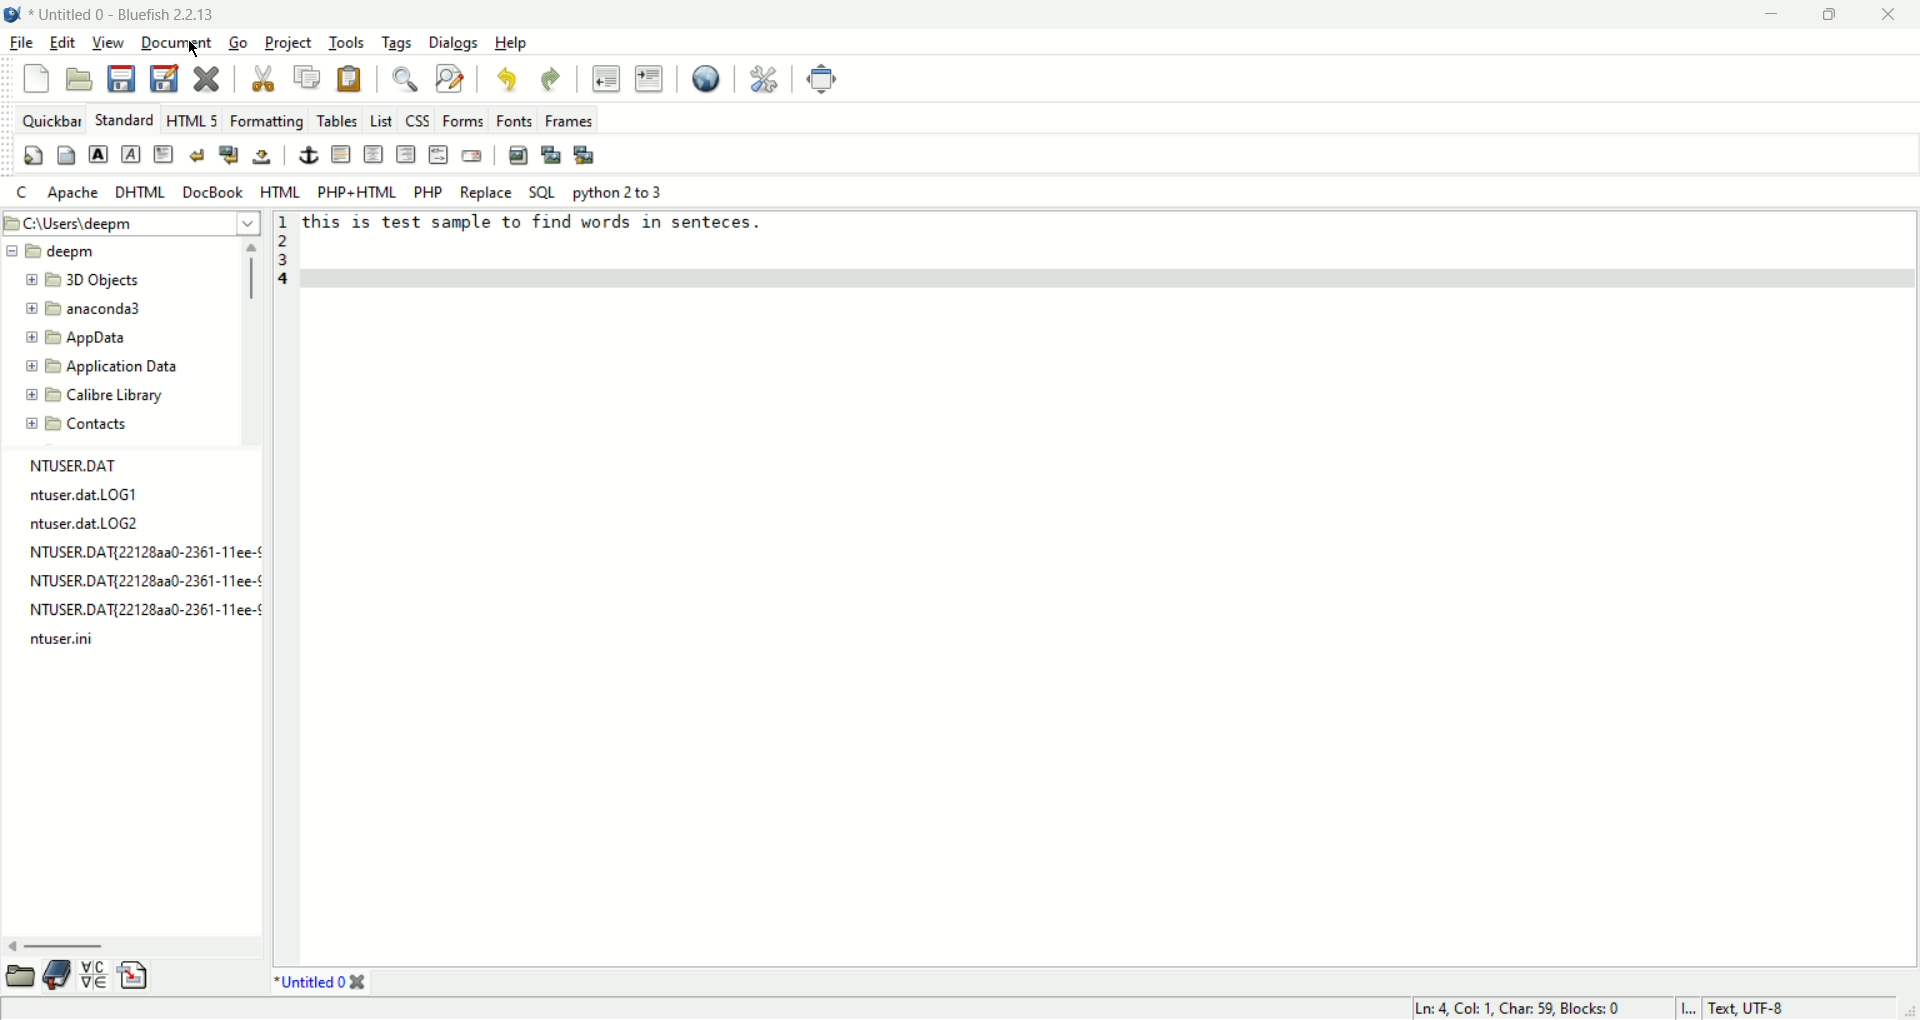  I want to click on project, so click(288, 40).